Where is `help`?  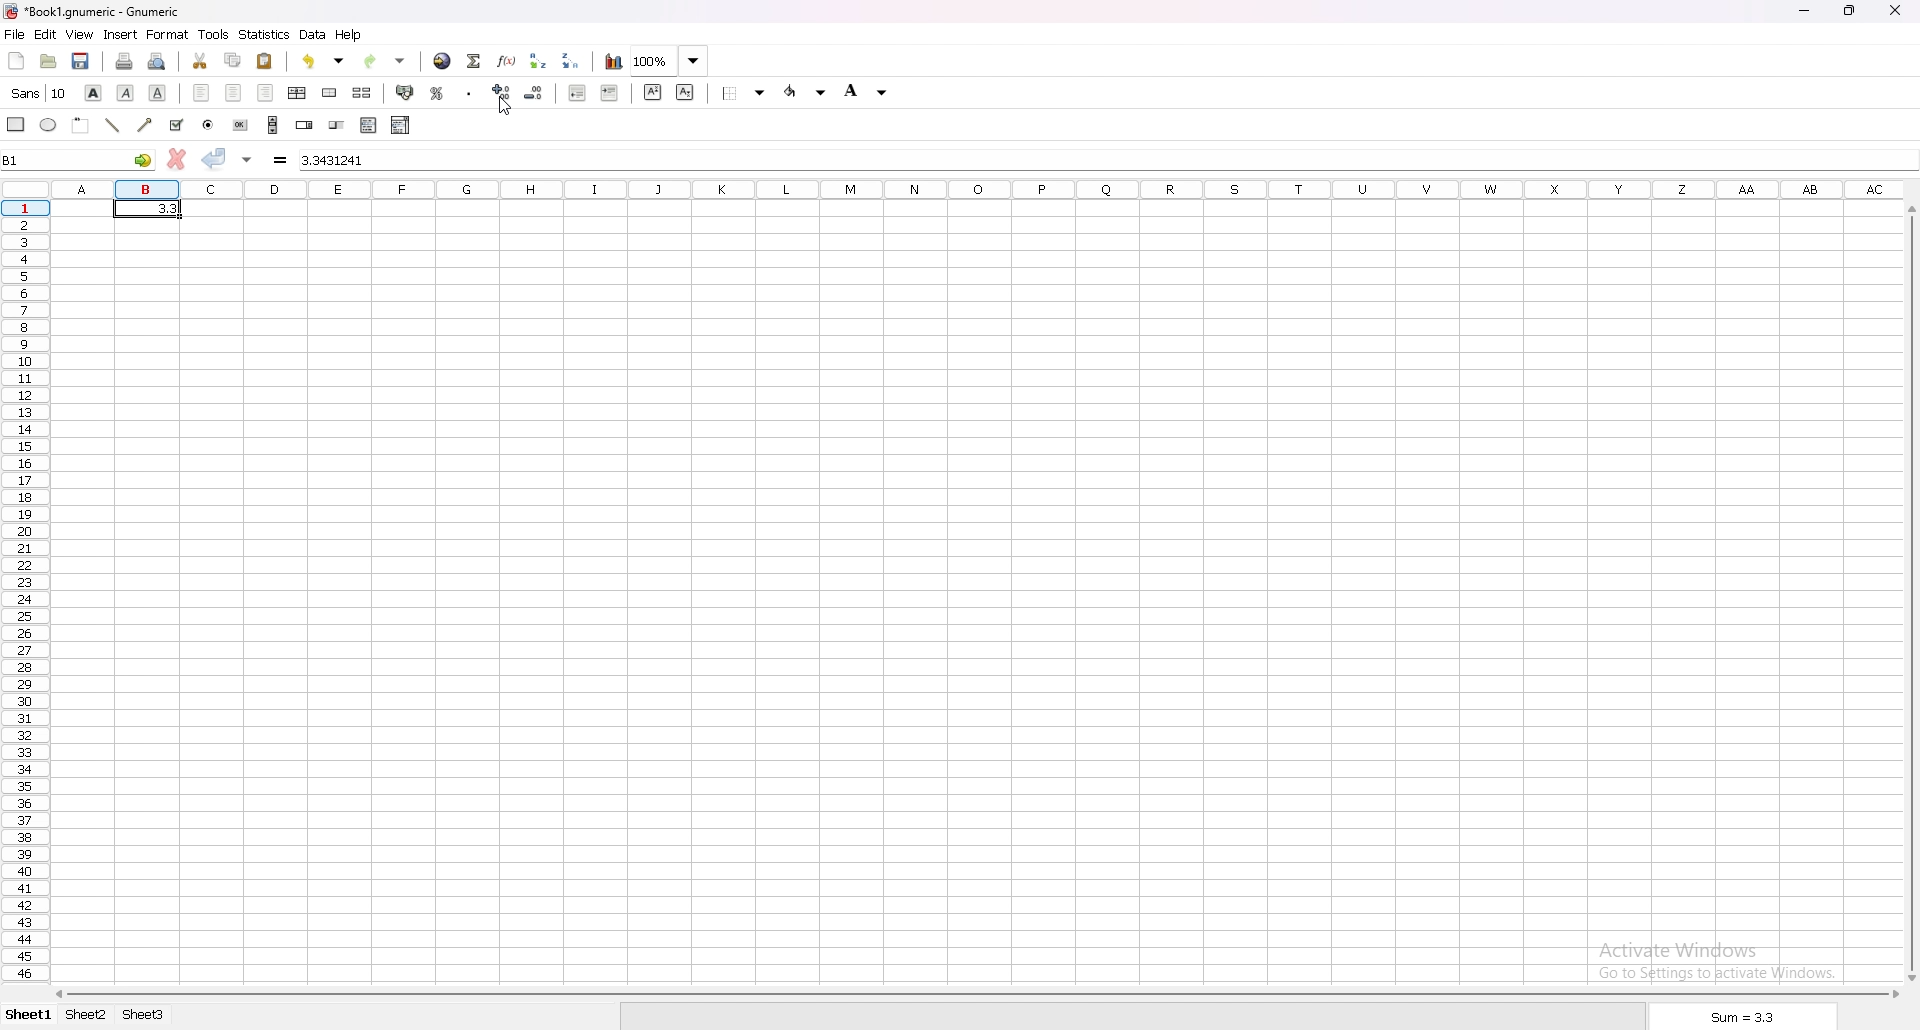 help is located at coordinates (350, 35).